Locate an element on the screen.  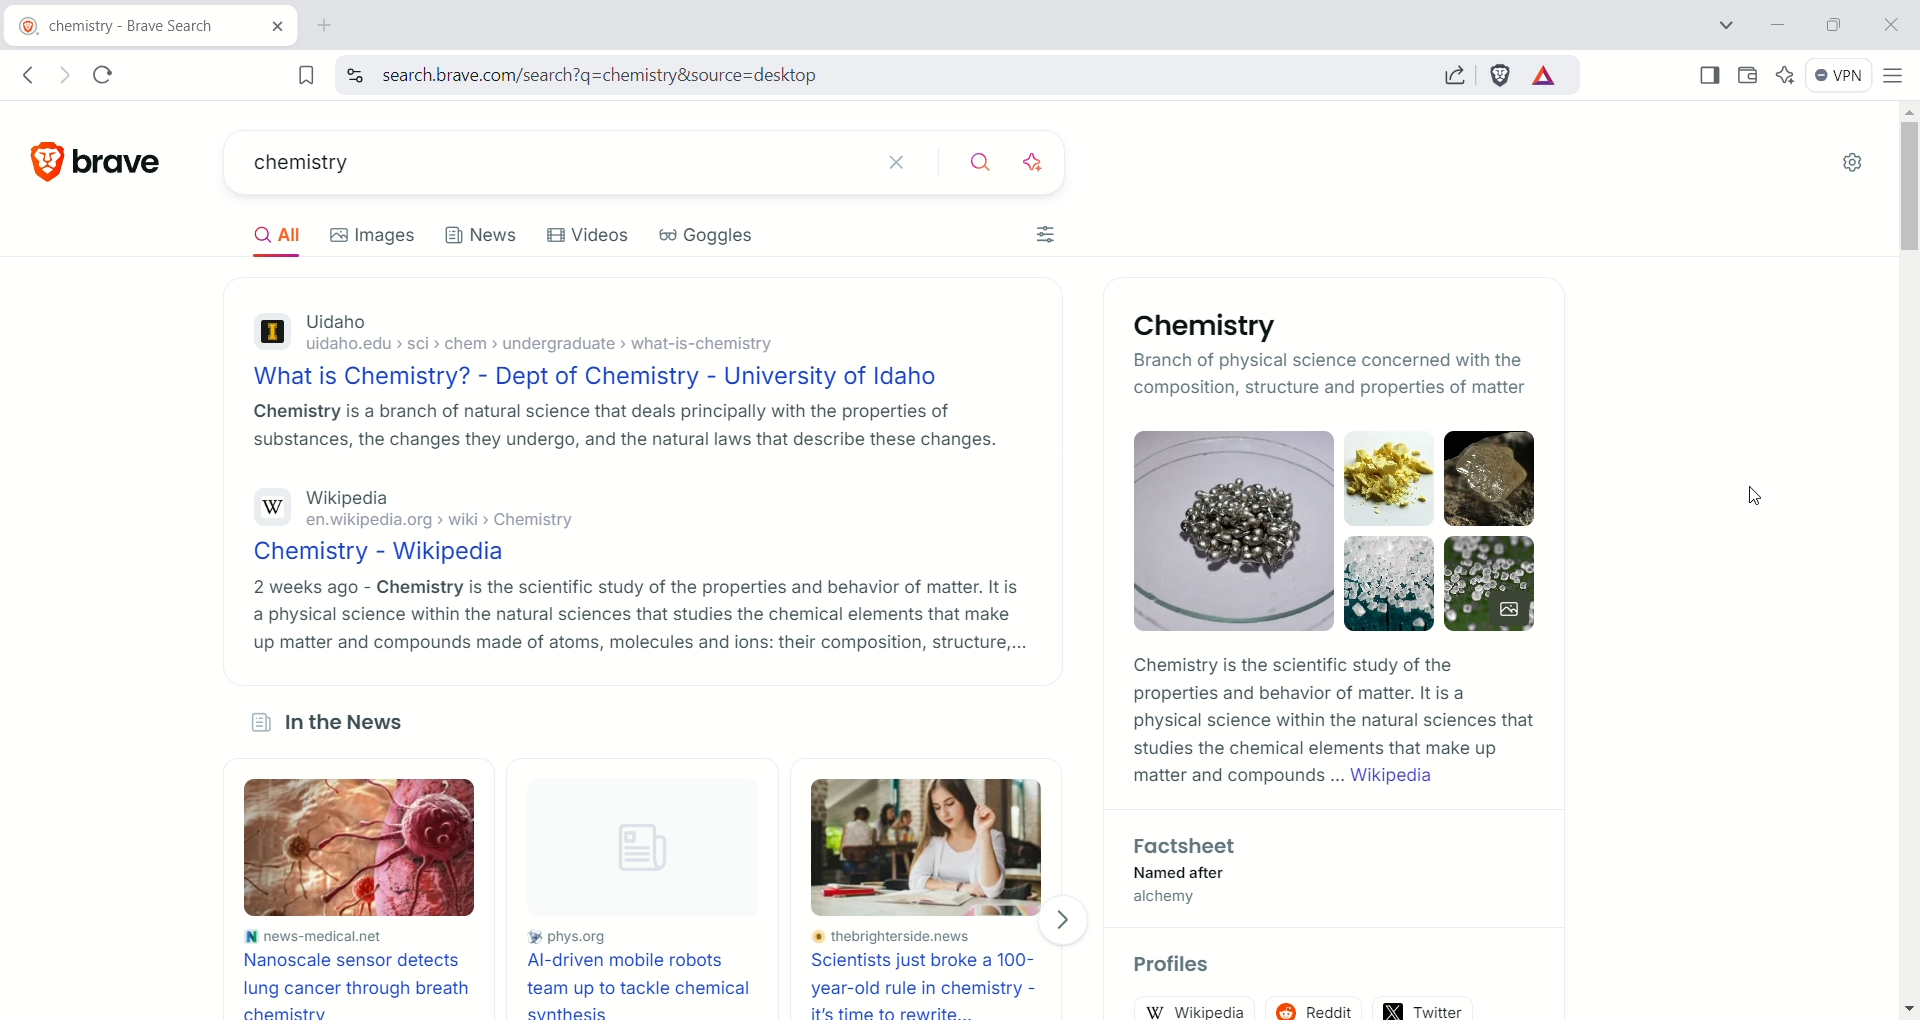
leo AI is located at coordinates (1785, 75).